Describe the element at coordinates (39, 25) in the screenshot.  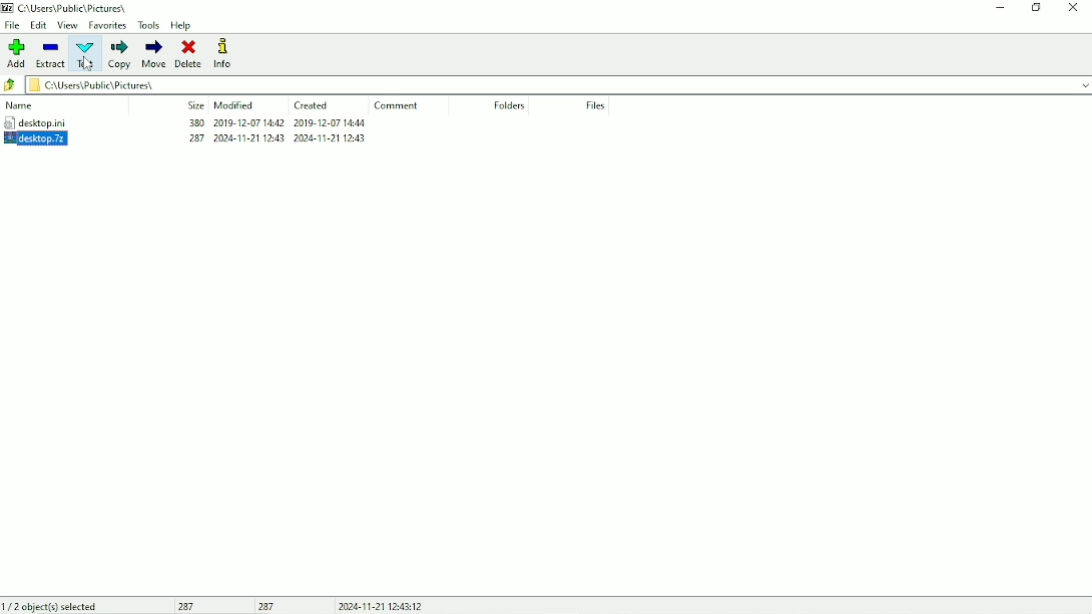
I see `Edit` at that location.